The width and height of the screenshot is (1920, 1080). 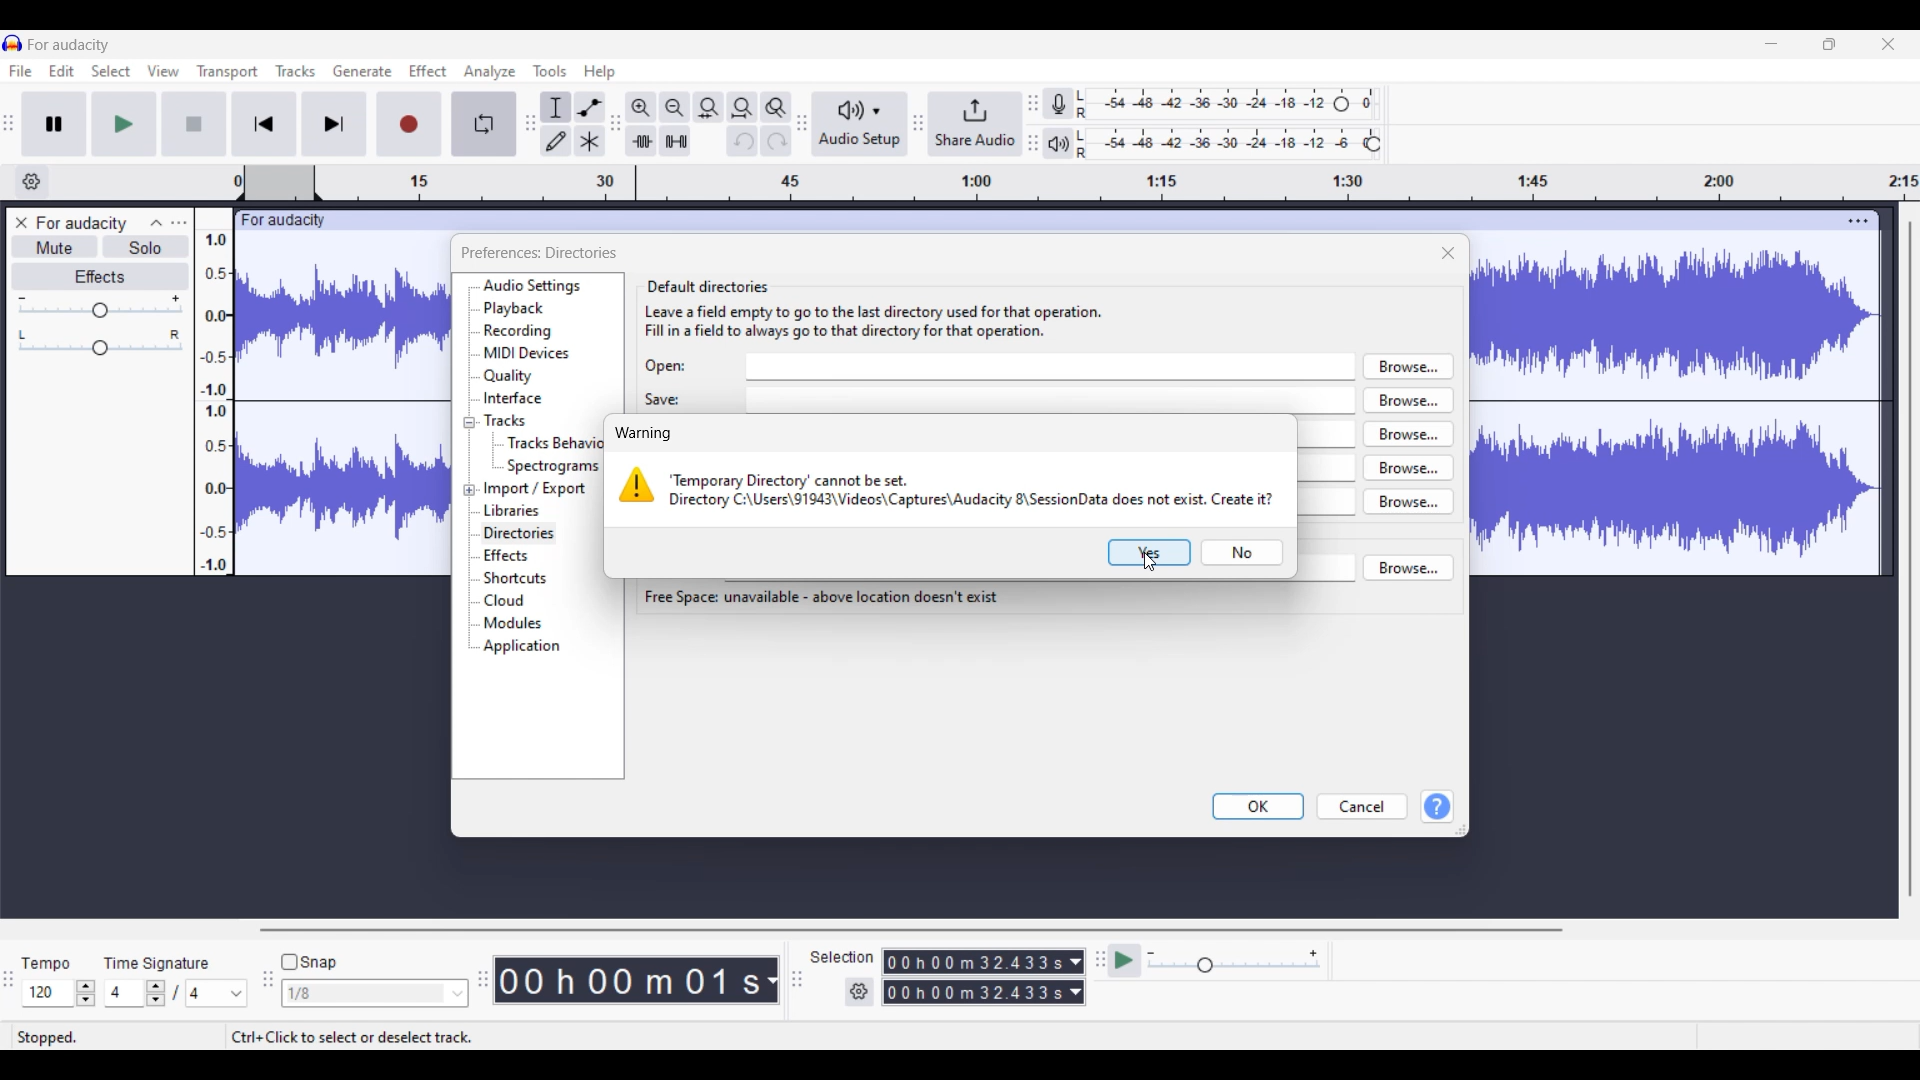 What do you see at coordinates (975, 977) in the screenshot?
I see `Selection duration` at bounding box center [975, 977].